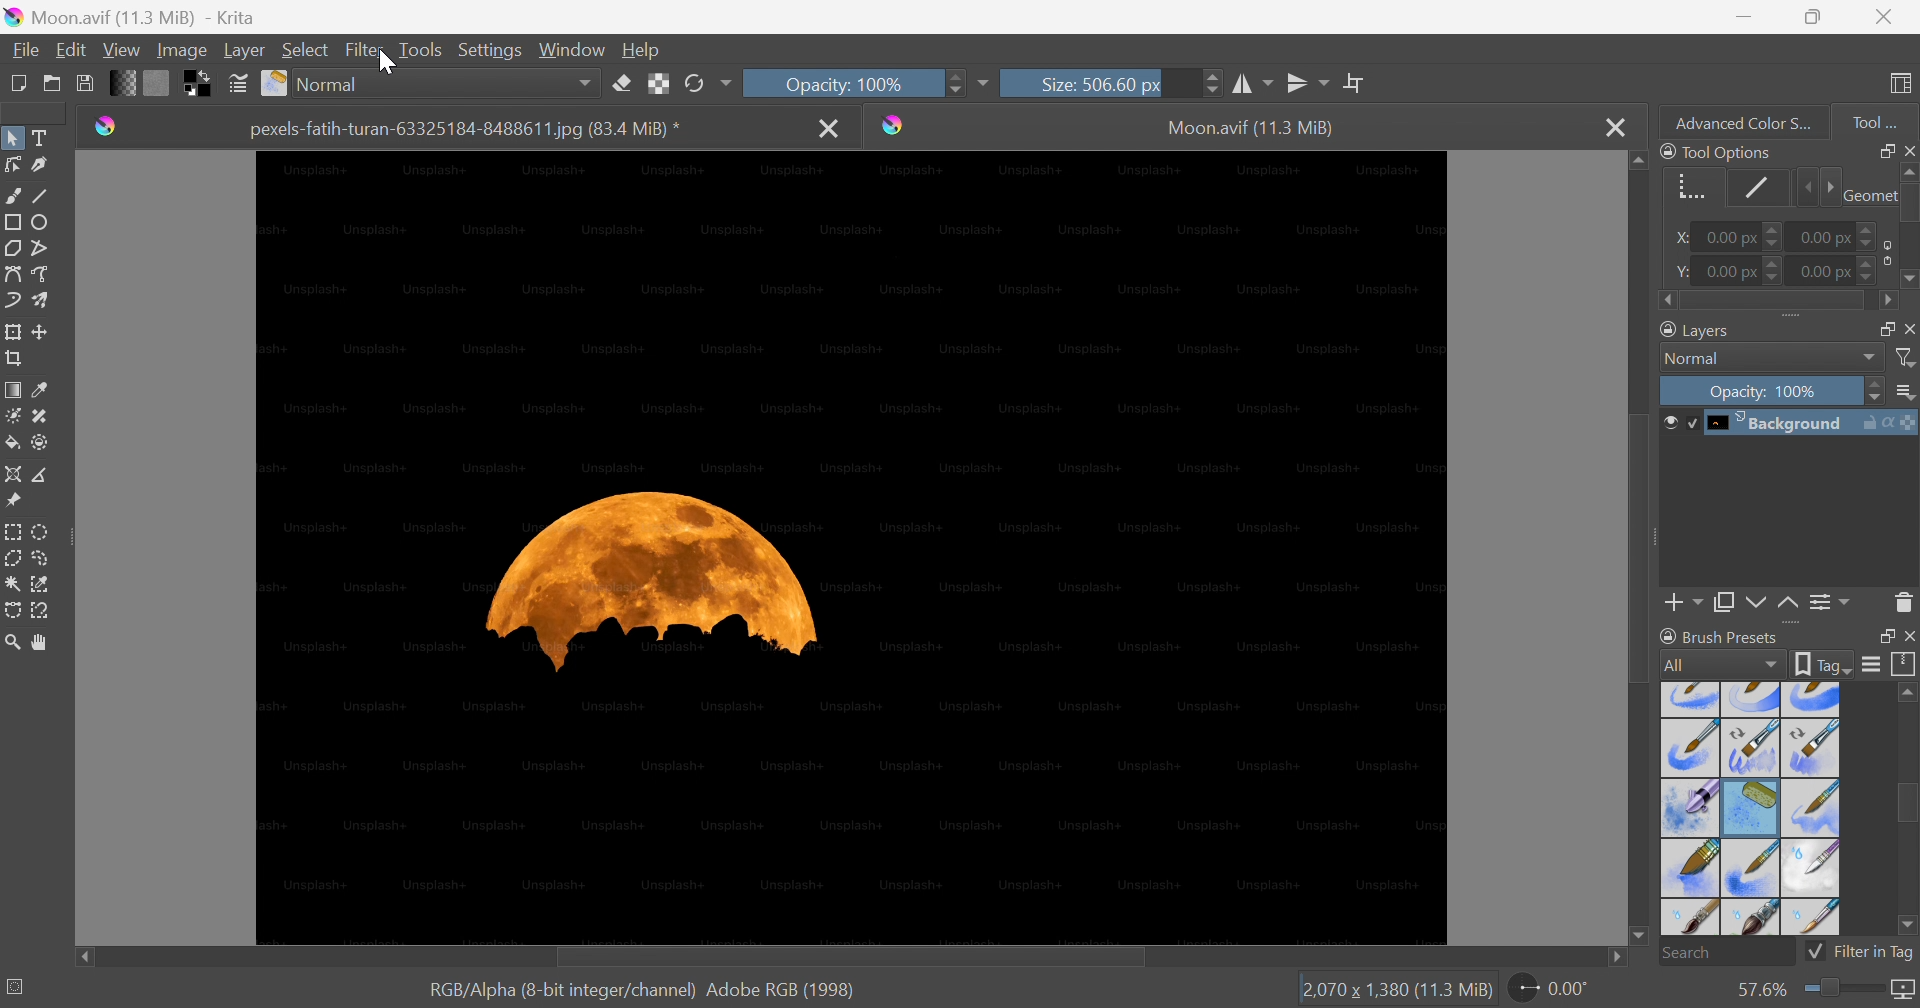  I want to click on Background, so click(1788, 424).